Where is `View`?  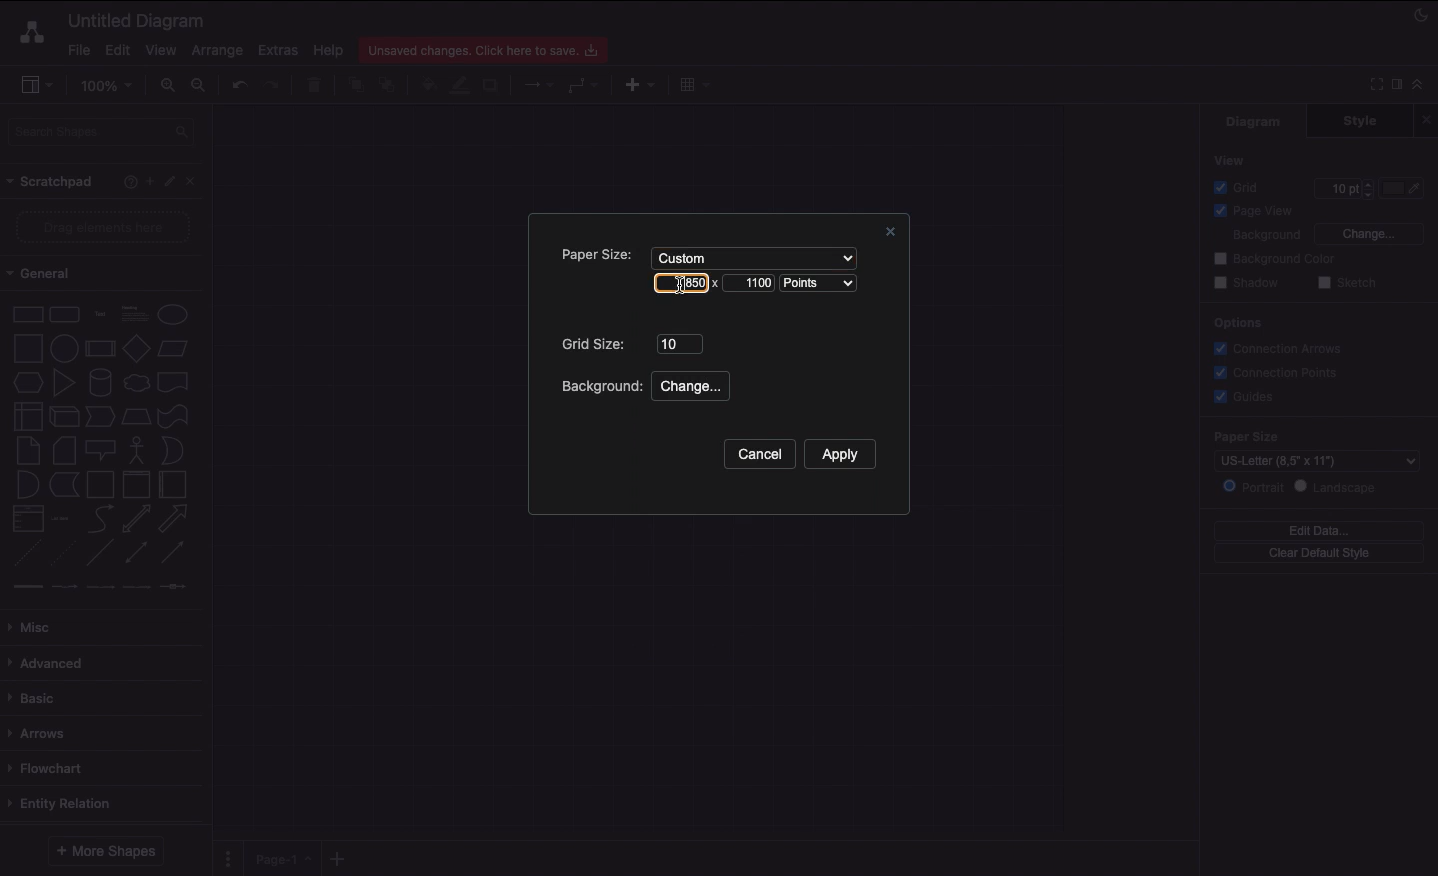 View is located at coordinates (1231, 159).